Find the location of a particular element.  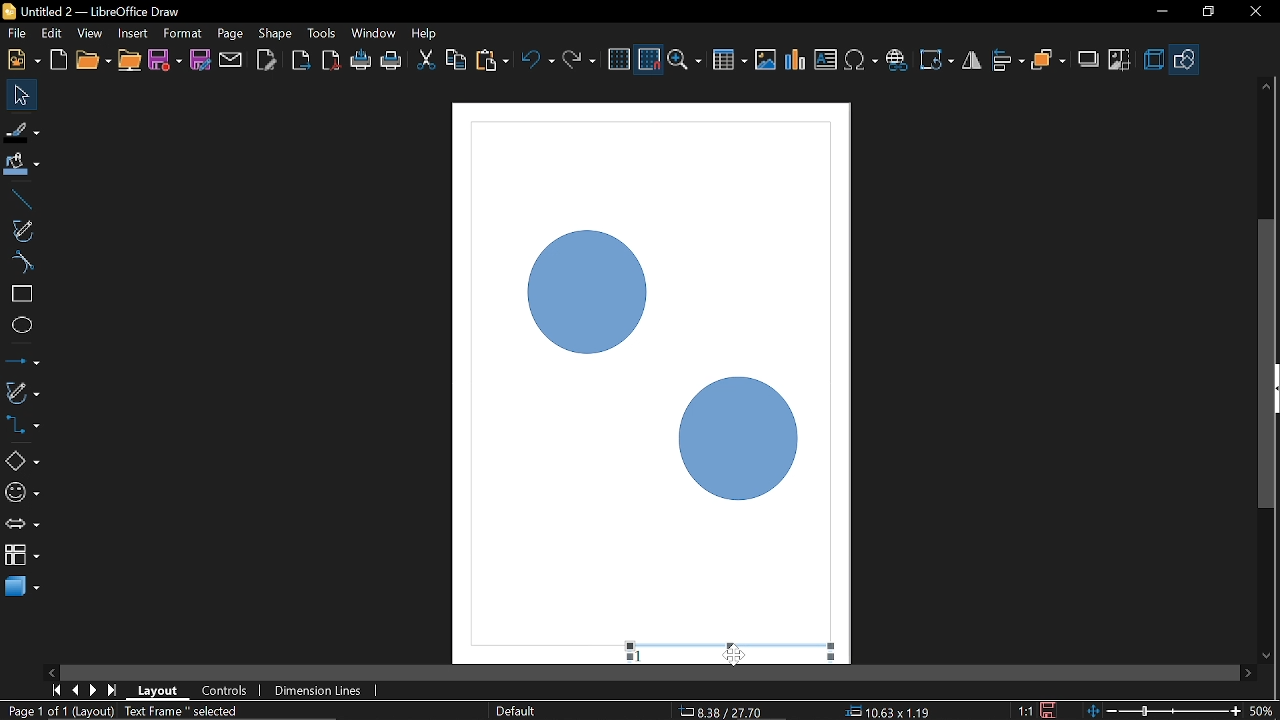

Page is located at coordinates (228, 32).